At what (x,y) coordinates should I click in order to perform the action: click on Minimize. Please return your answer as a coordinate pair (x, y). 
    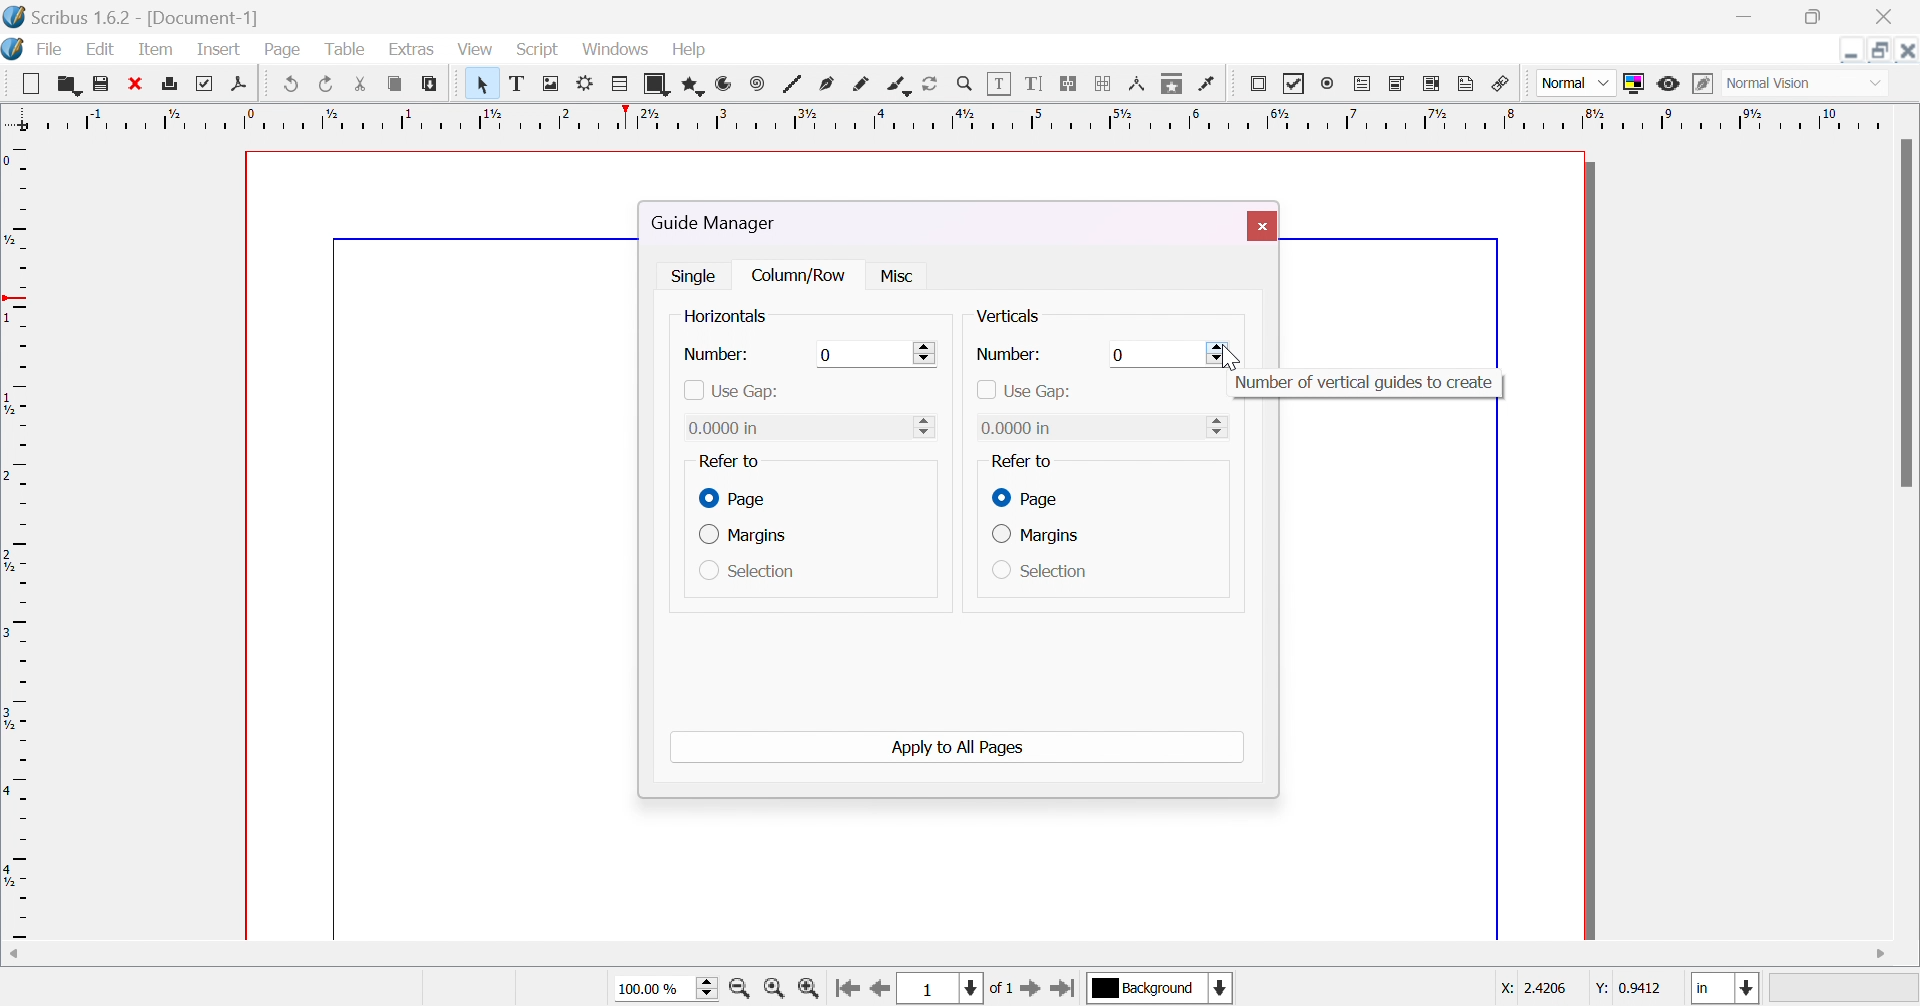
    Looking at the image, I should click on (1851, 49).